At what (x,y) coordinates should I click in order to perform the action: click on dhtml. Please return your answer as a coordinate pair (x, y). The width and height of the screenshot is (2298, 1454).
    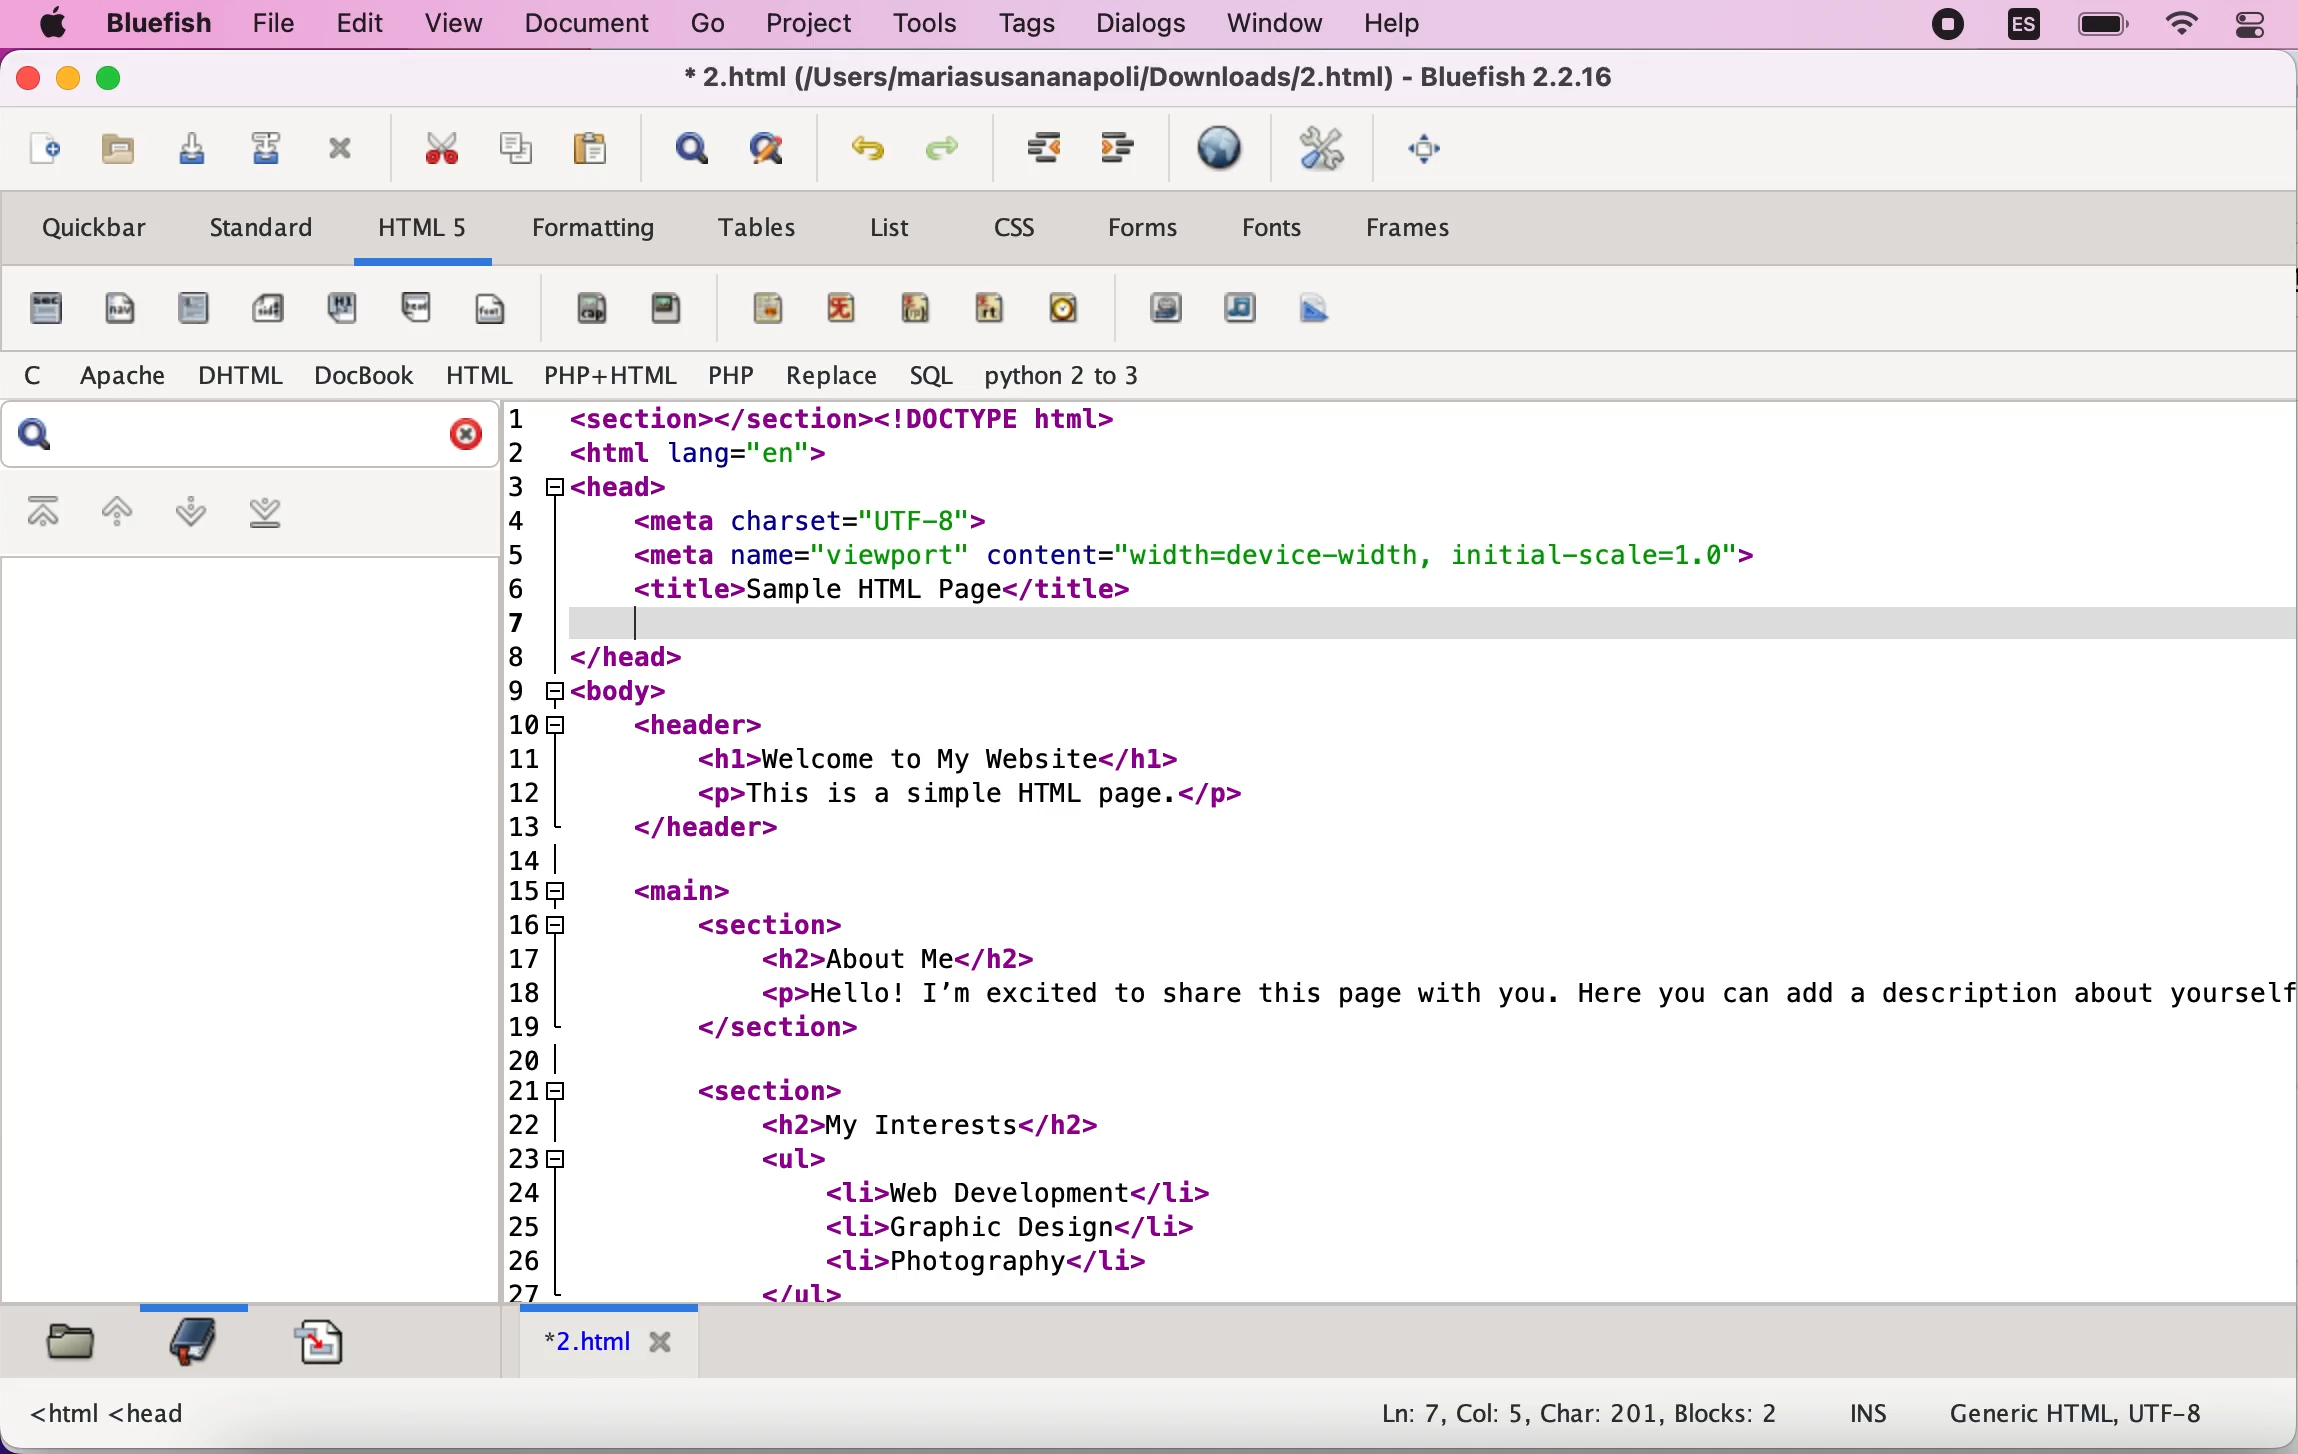
    Looking at the image, I should click on (243, 378).